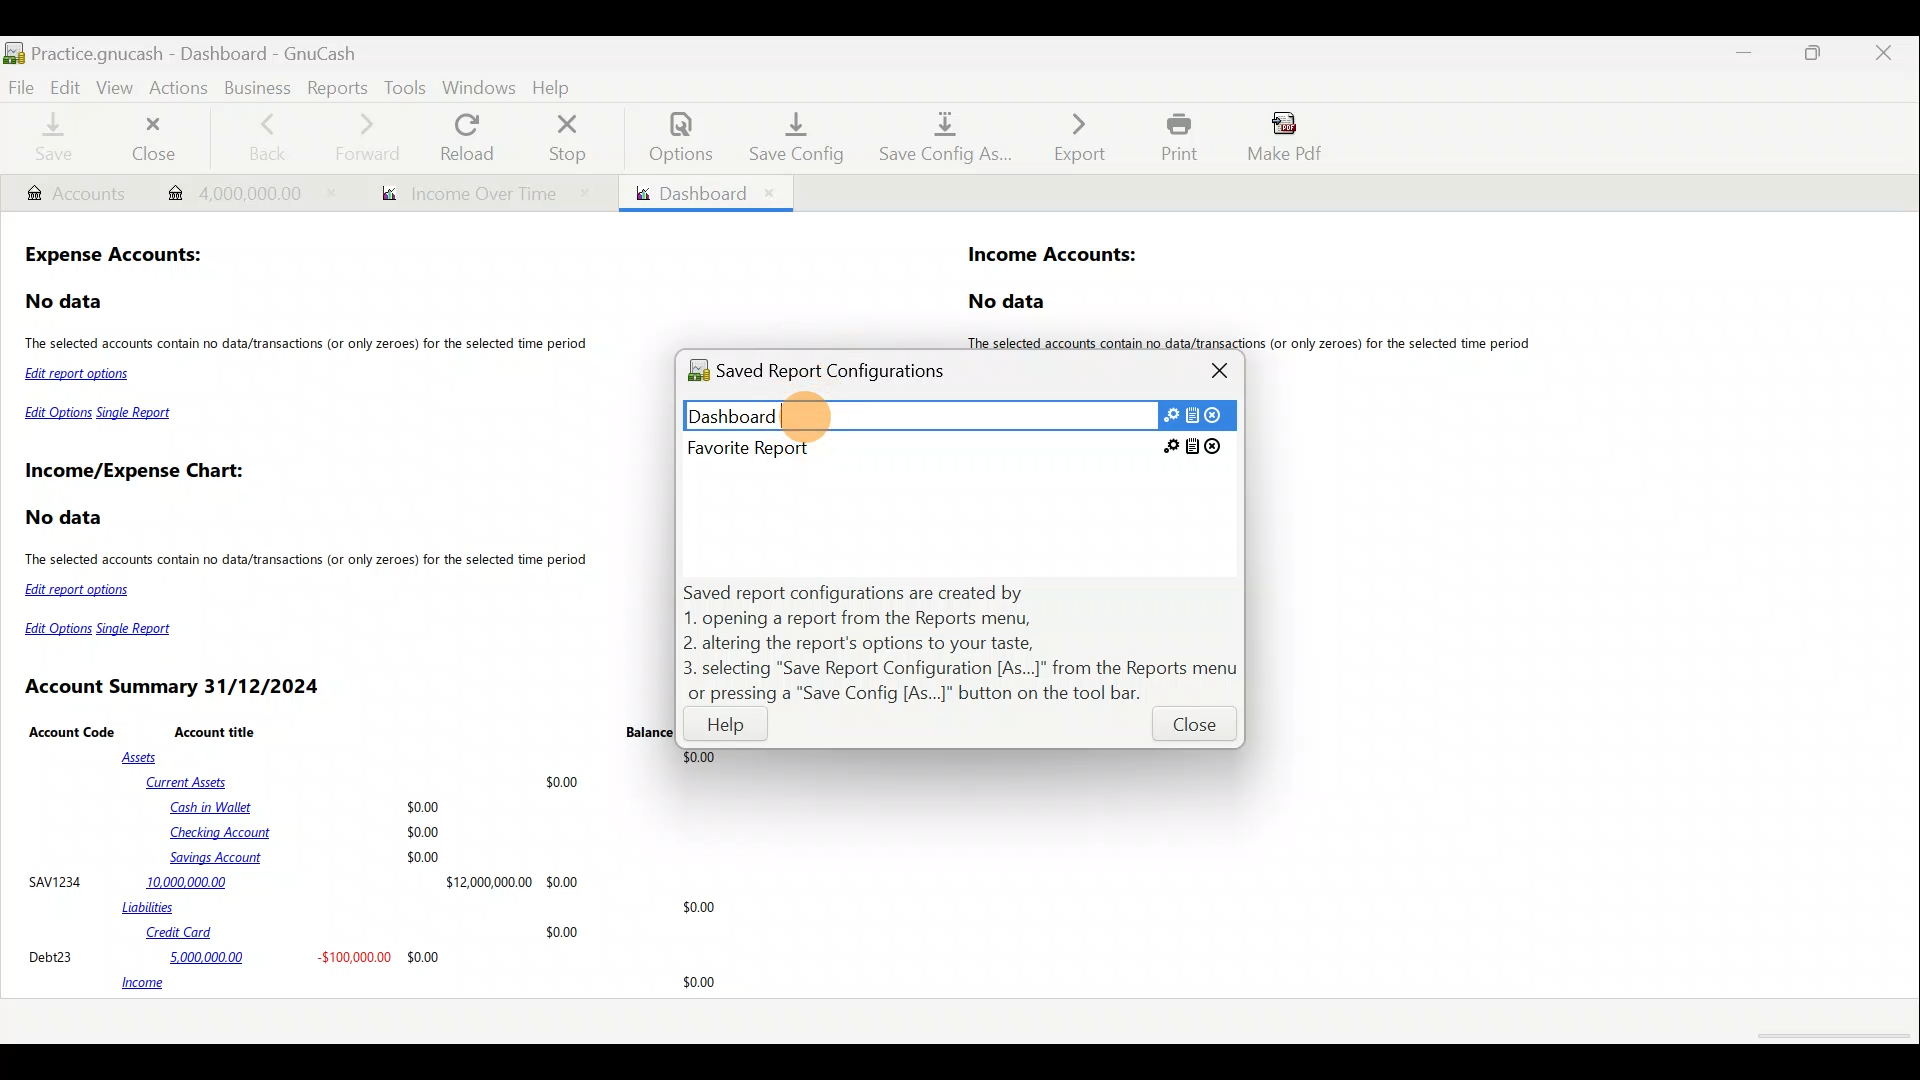 This screenshot has height=1080, width=1920. I want to click on No data, so click(66, 302).